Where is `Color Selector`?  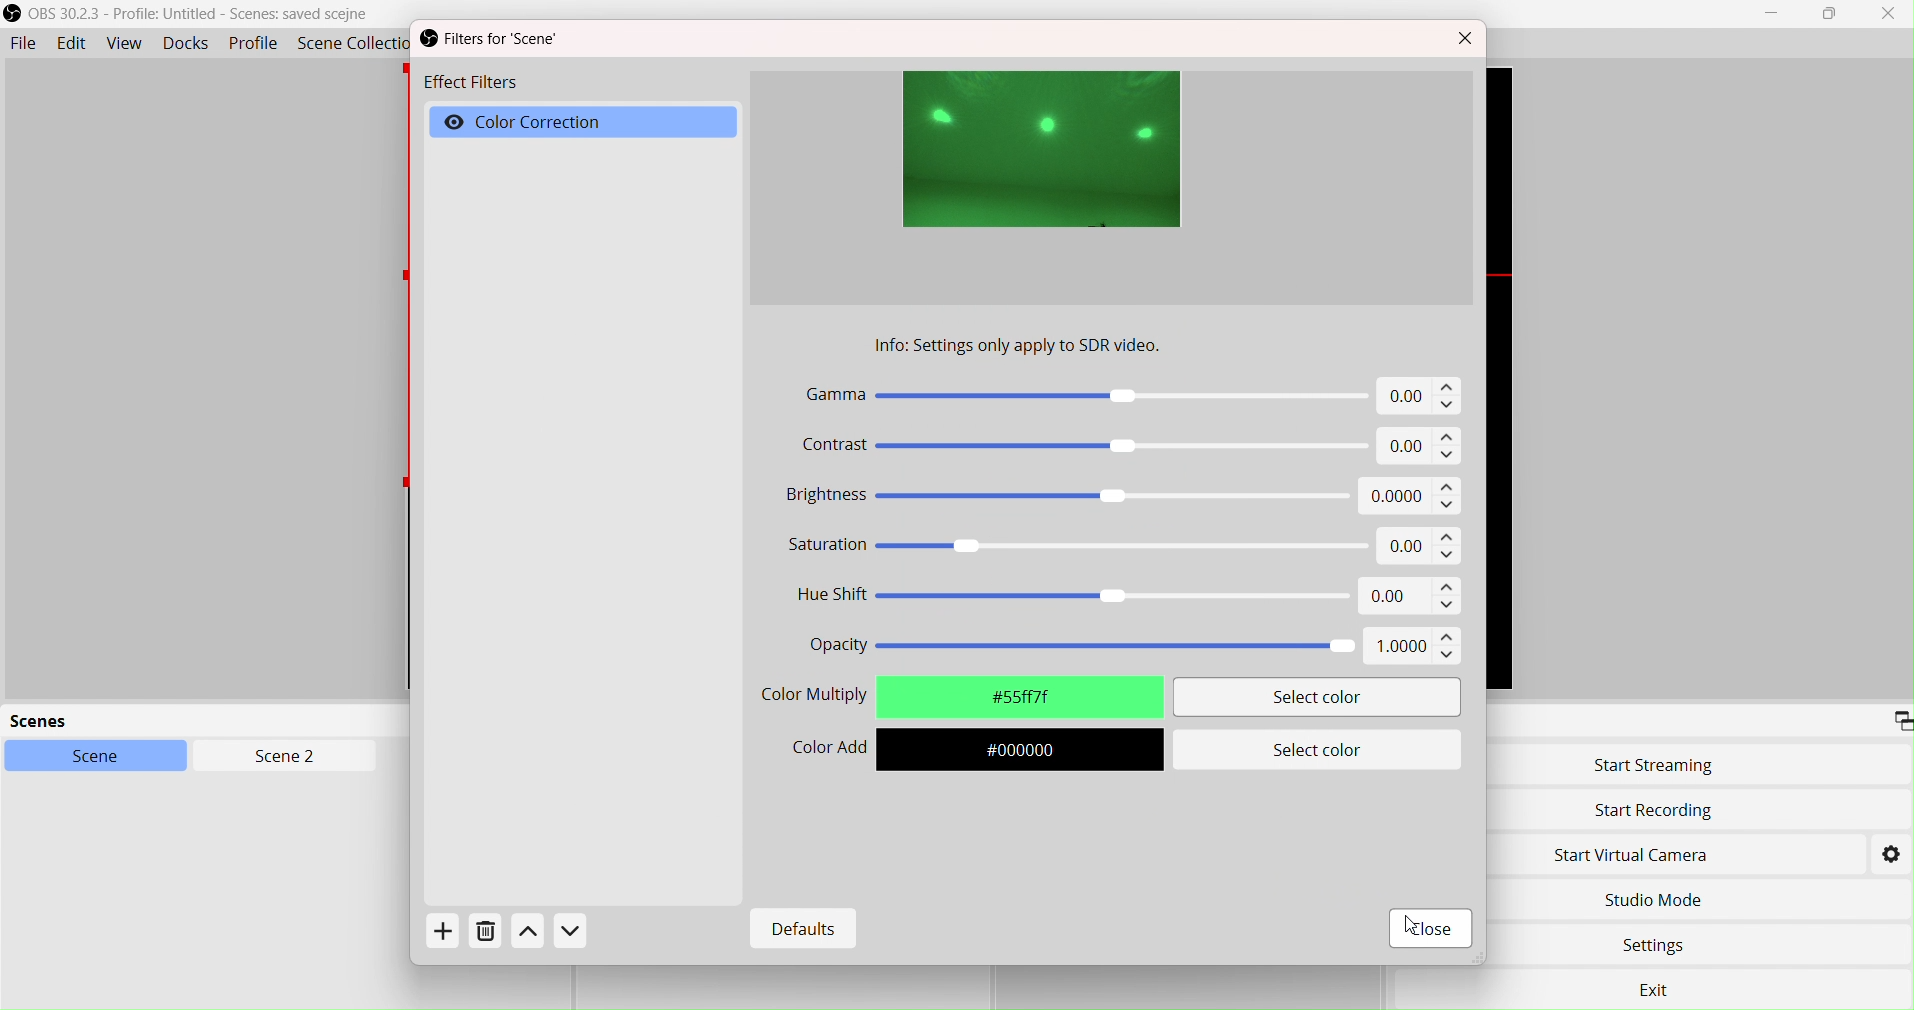
Color Selector is located at coordinates (817, 699).